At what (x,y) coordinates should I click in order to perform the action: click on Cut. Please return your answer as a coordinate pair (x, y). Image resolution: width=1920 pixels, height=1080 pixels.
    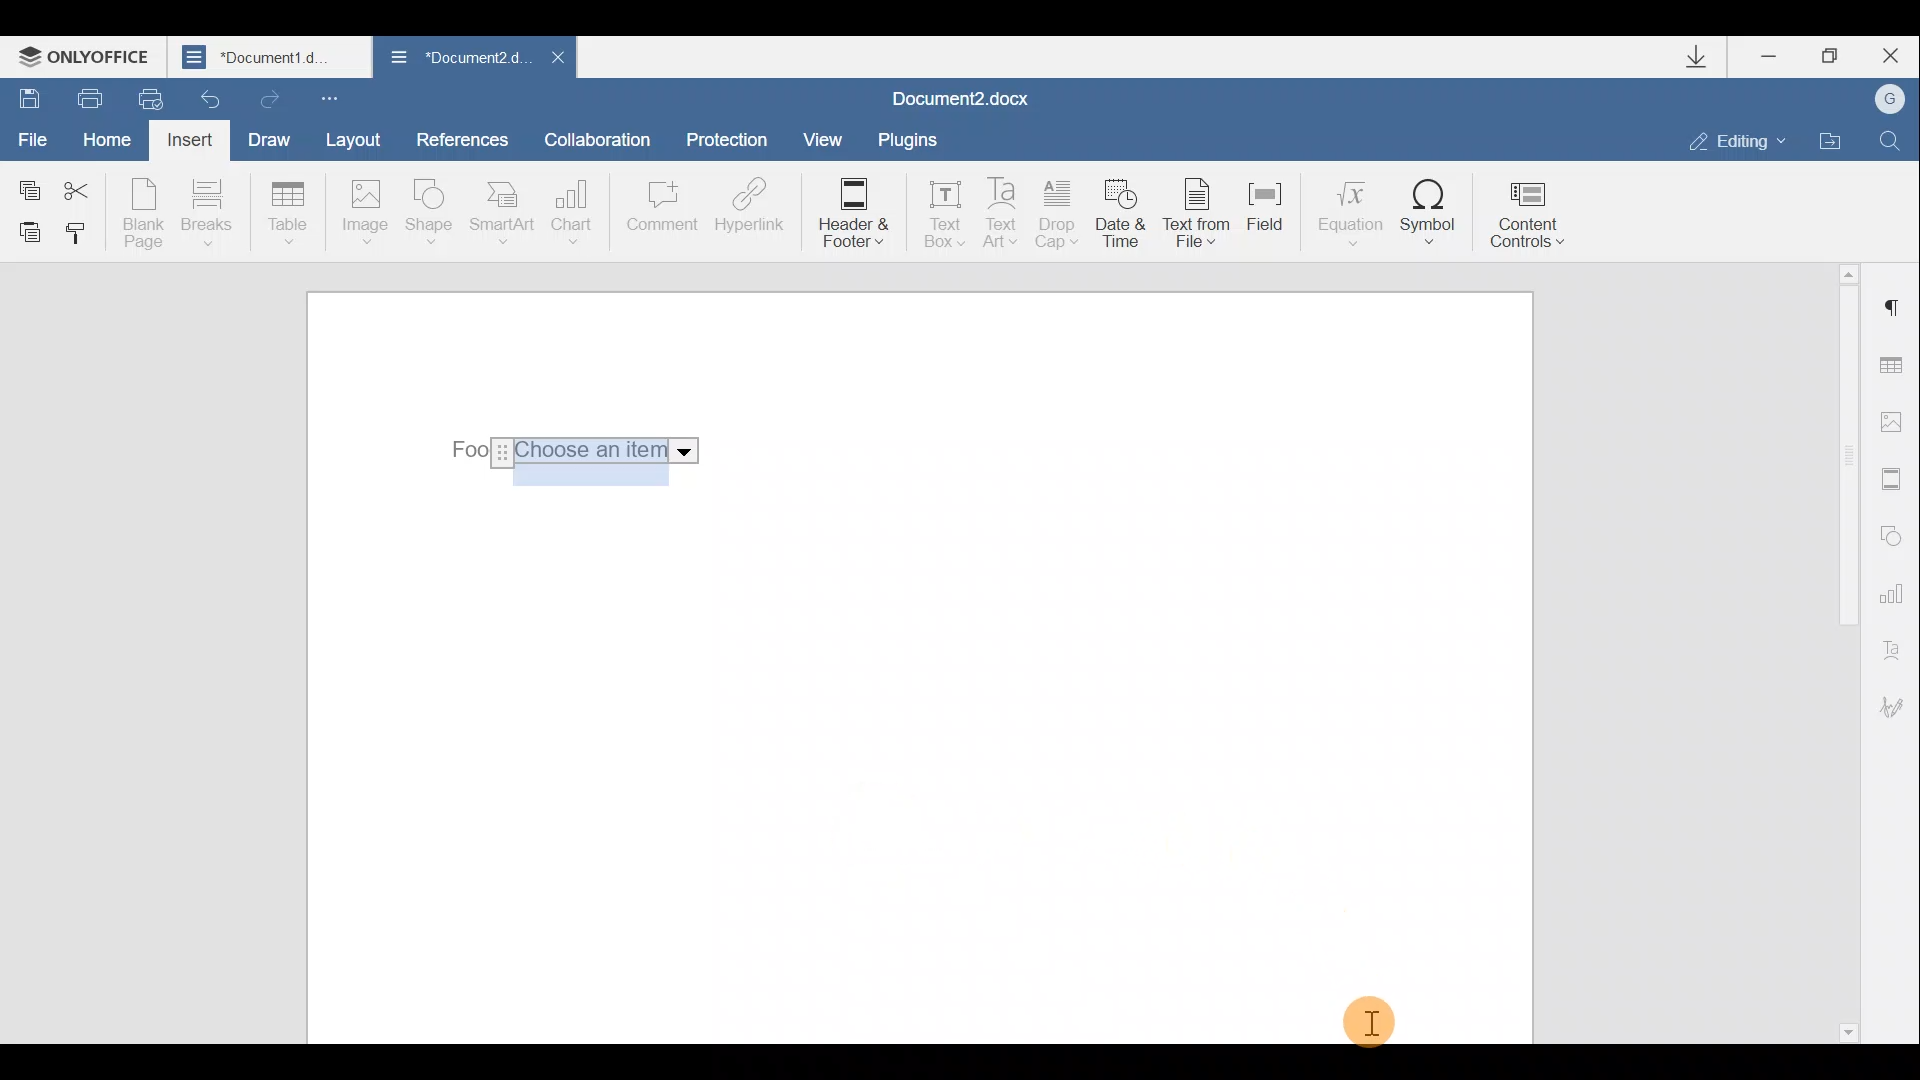
    Looking at the image, I should click on (88, 187).